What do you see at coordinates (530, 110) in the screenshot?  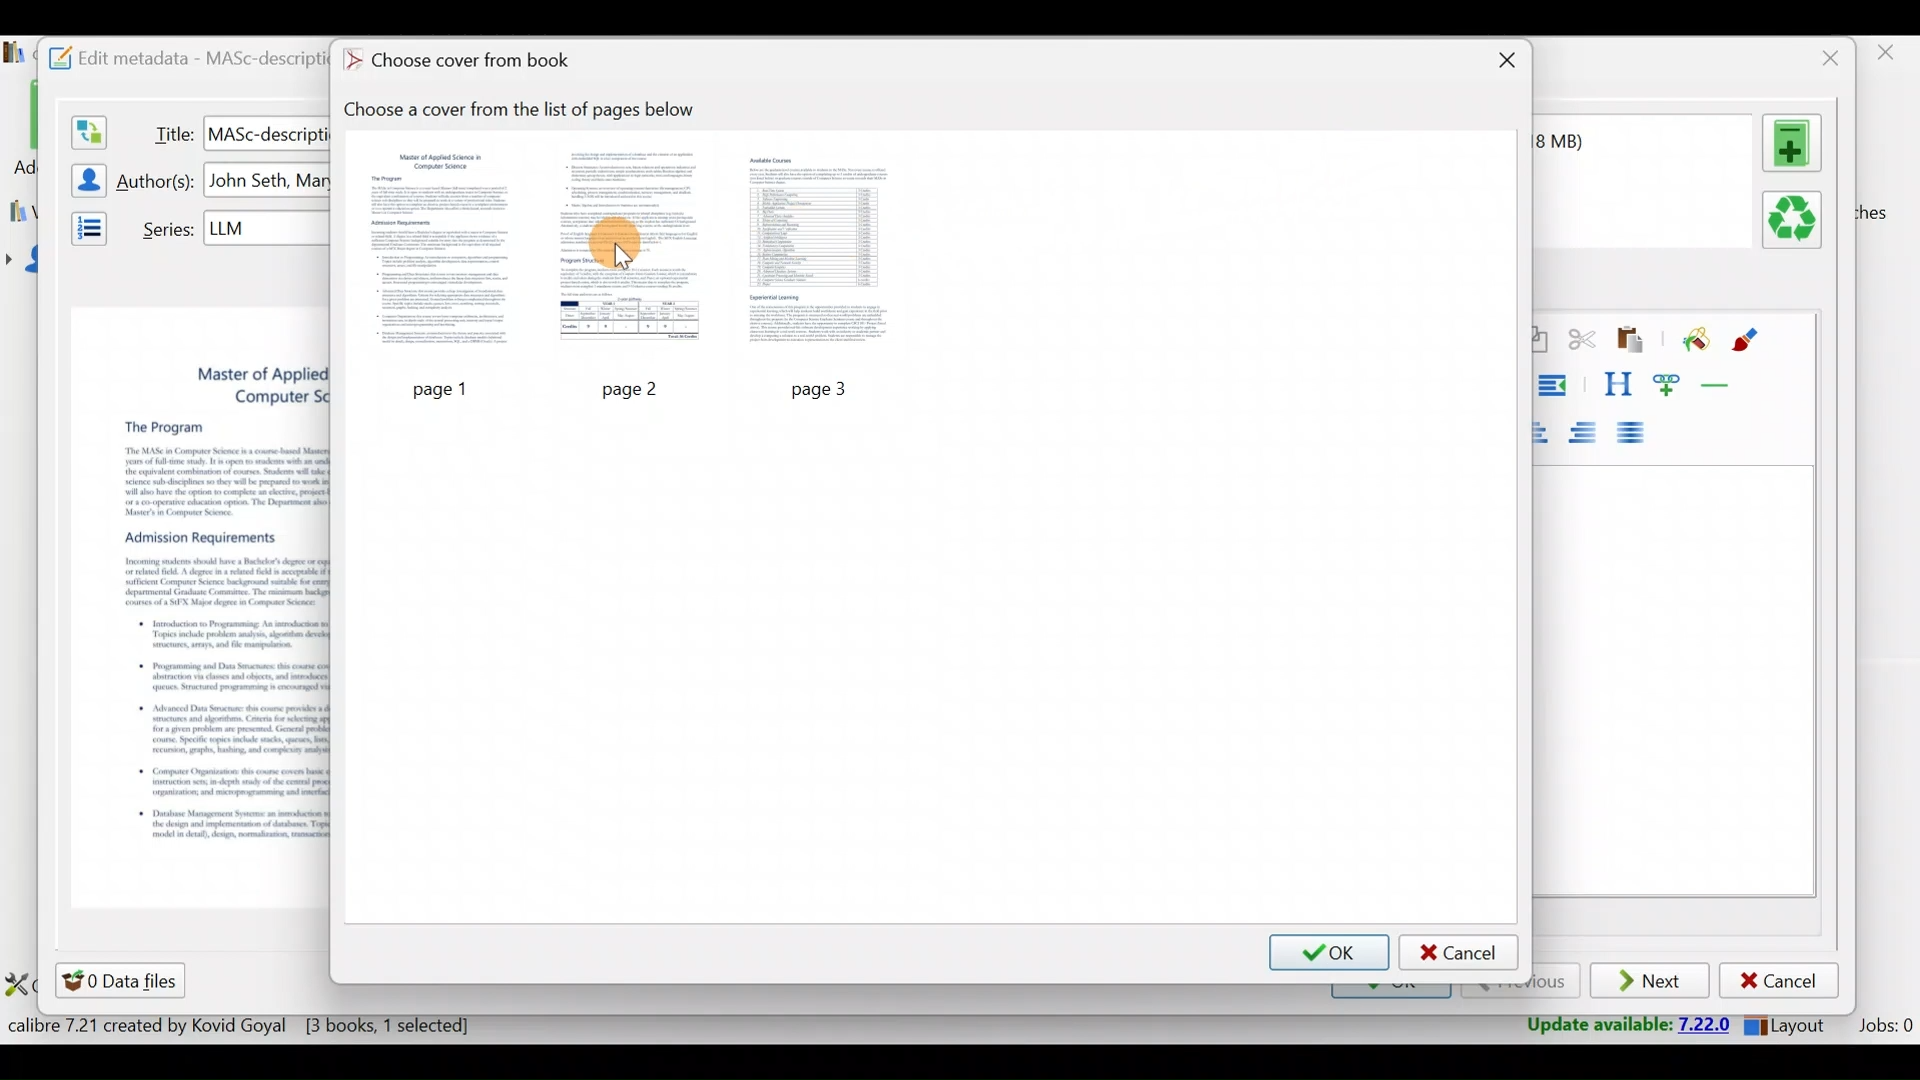 I see `Choose a cover from the list of pages below` at bounding box center [530, 110].